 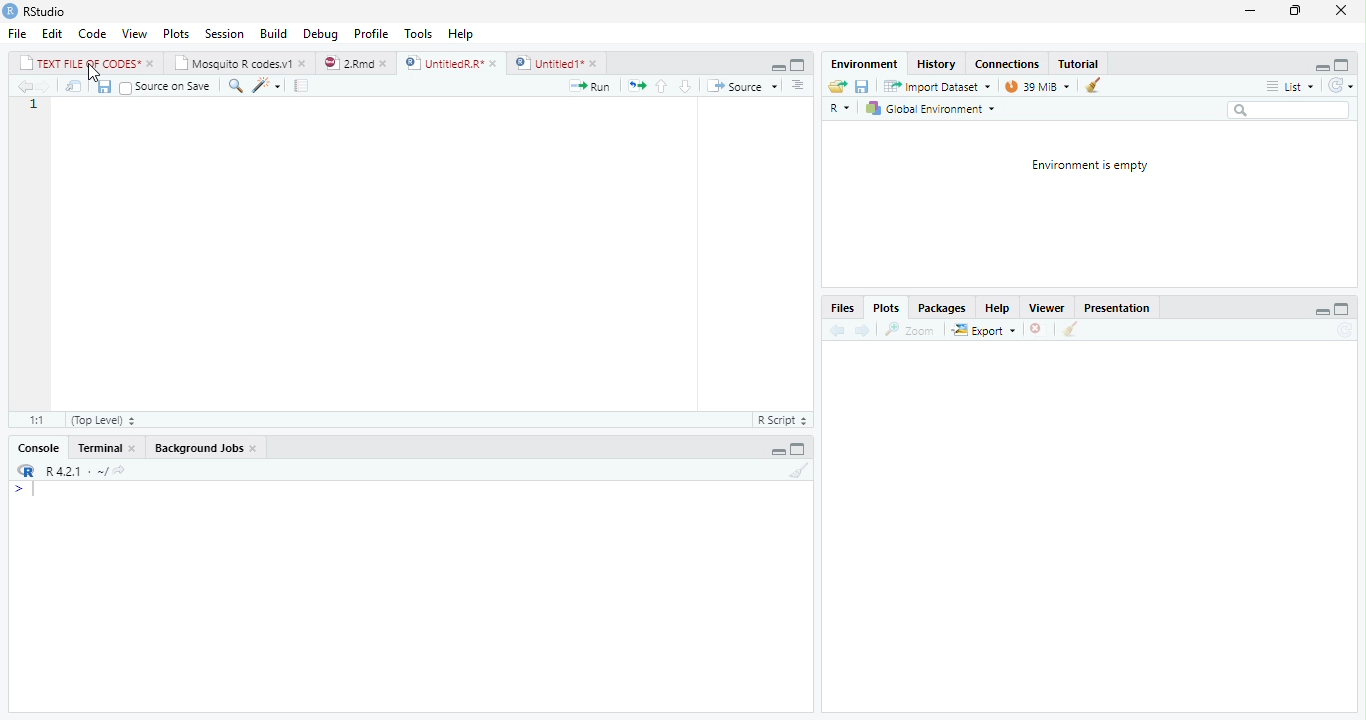 What do you see at coordinates (225, 33) in the screenshot?
I see `Session` at bounding box center [225, 33].